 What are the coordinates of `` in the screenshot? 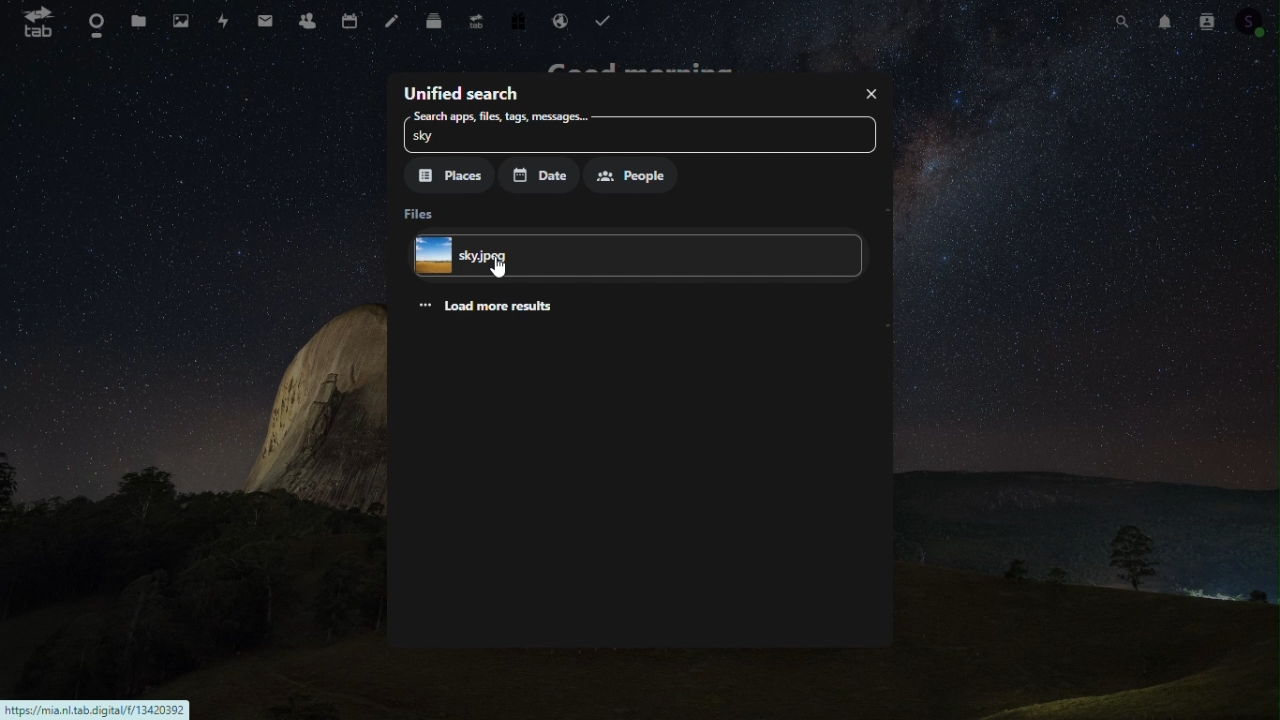 It's located at (501, 267).